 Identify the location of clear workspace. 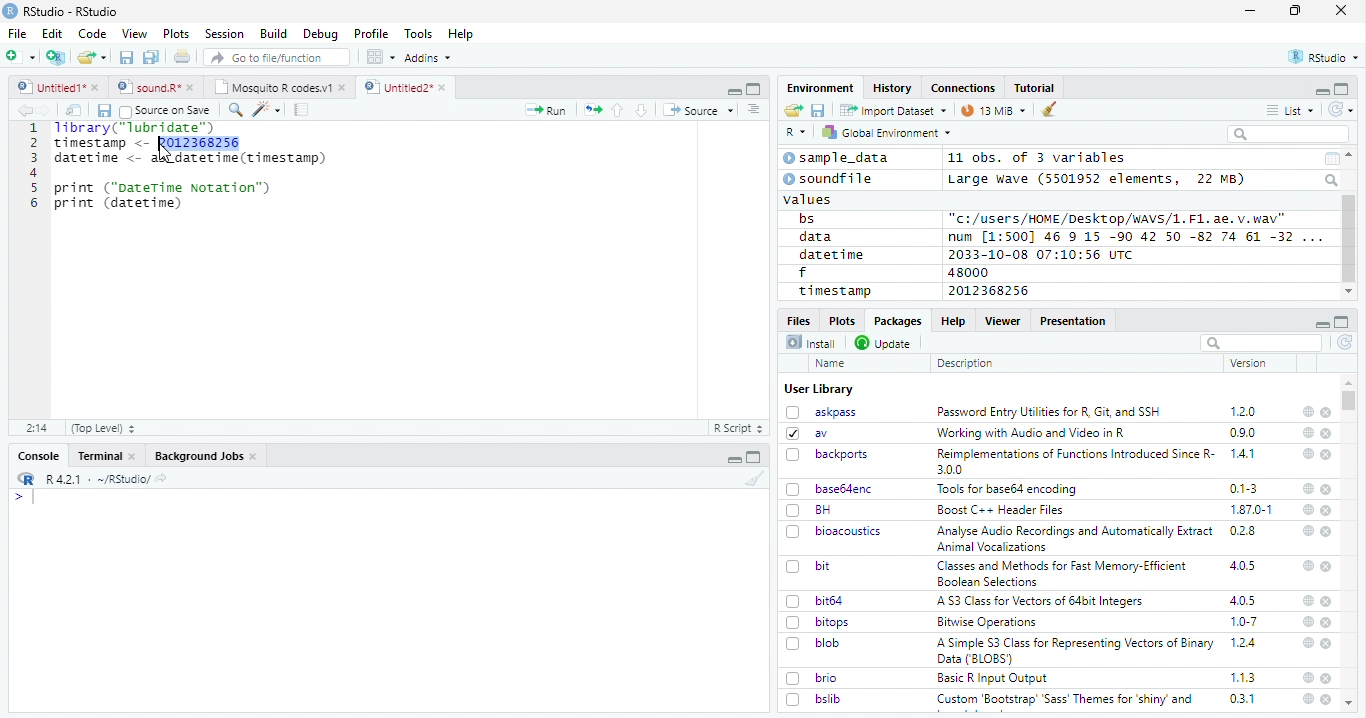
(751, 478).